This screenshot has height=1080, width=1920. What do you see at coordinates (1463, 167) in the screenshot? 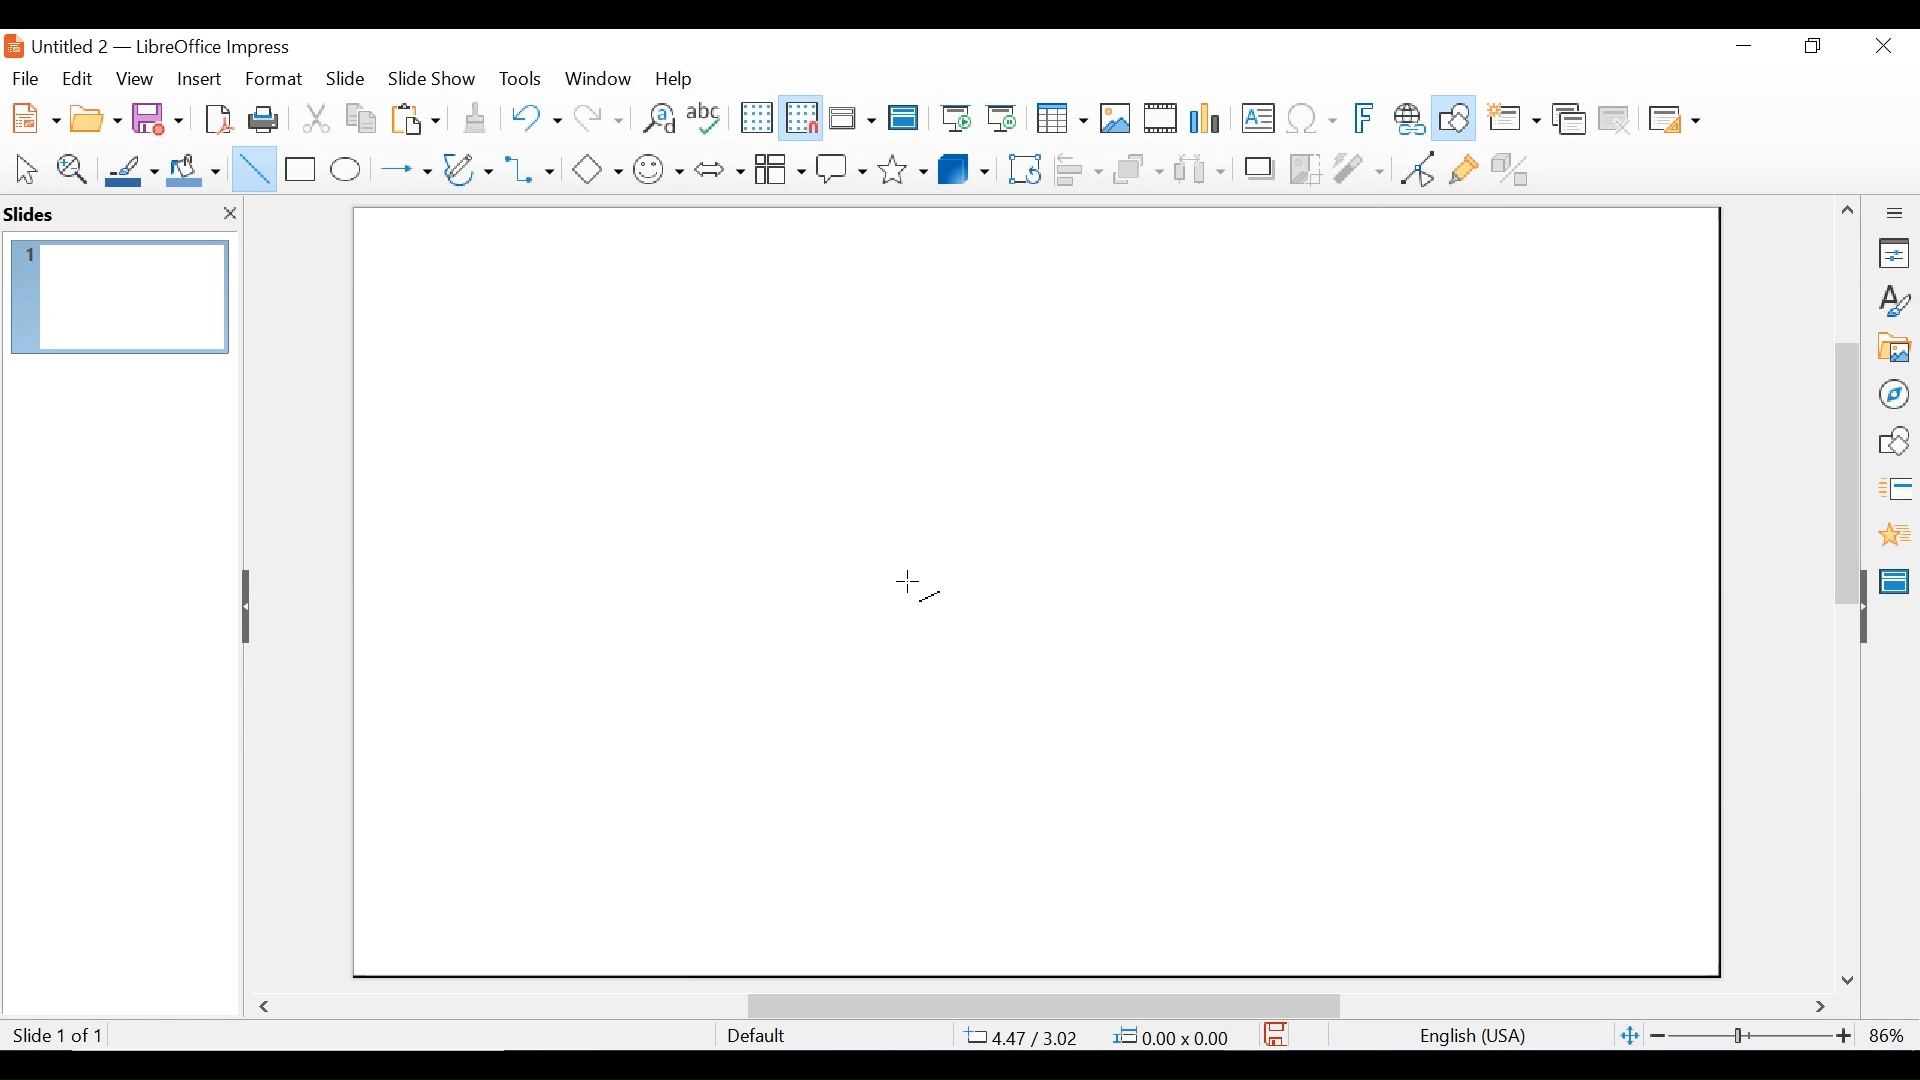
I see `Show Gluepoint Functions` at bounding box center [1463, 167].